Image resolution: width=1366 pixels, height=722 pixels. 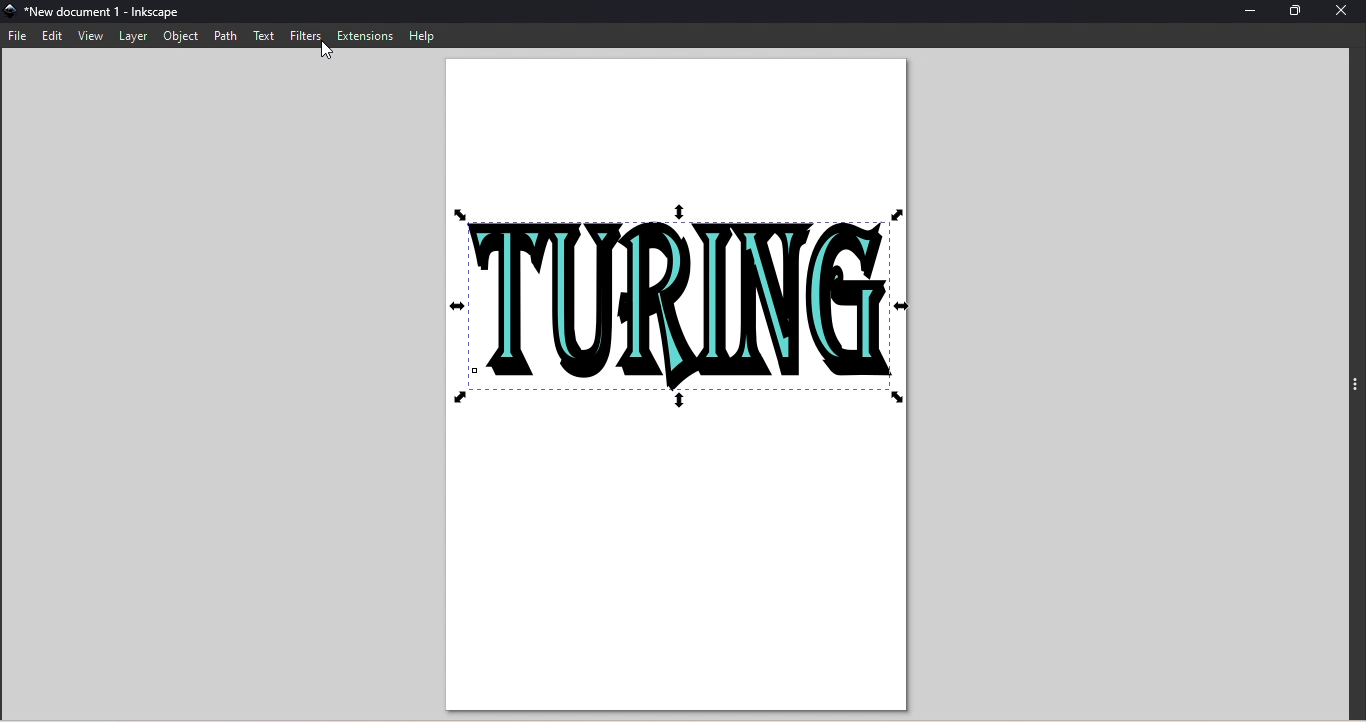 What do you see at coordinates (92, 37) in the screenshot?
I see `View` at bounding box center [92, 37].